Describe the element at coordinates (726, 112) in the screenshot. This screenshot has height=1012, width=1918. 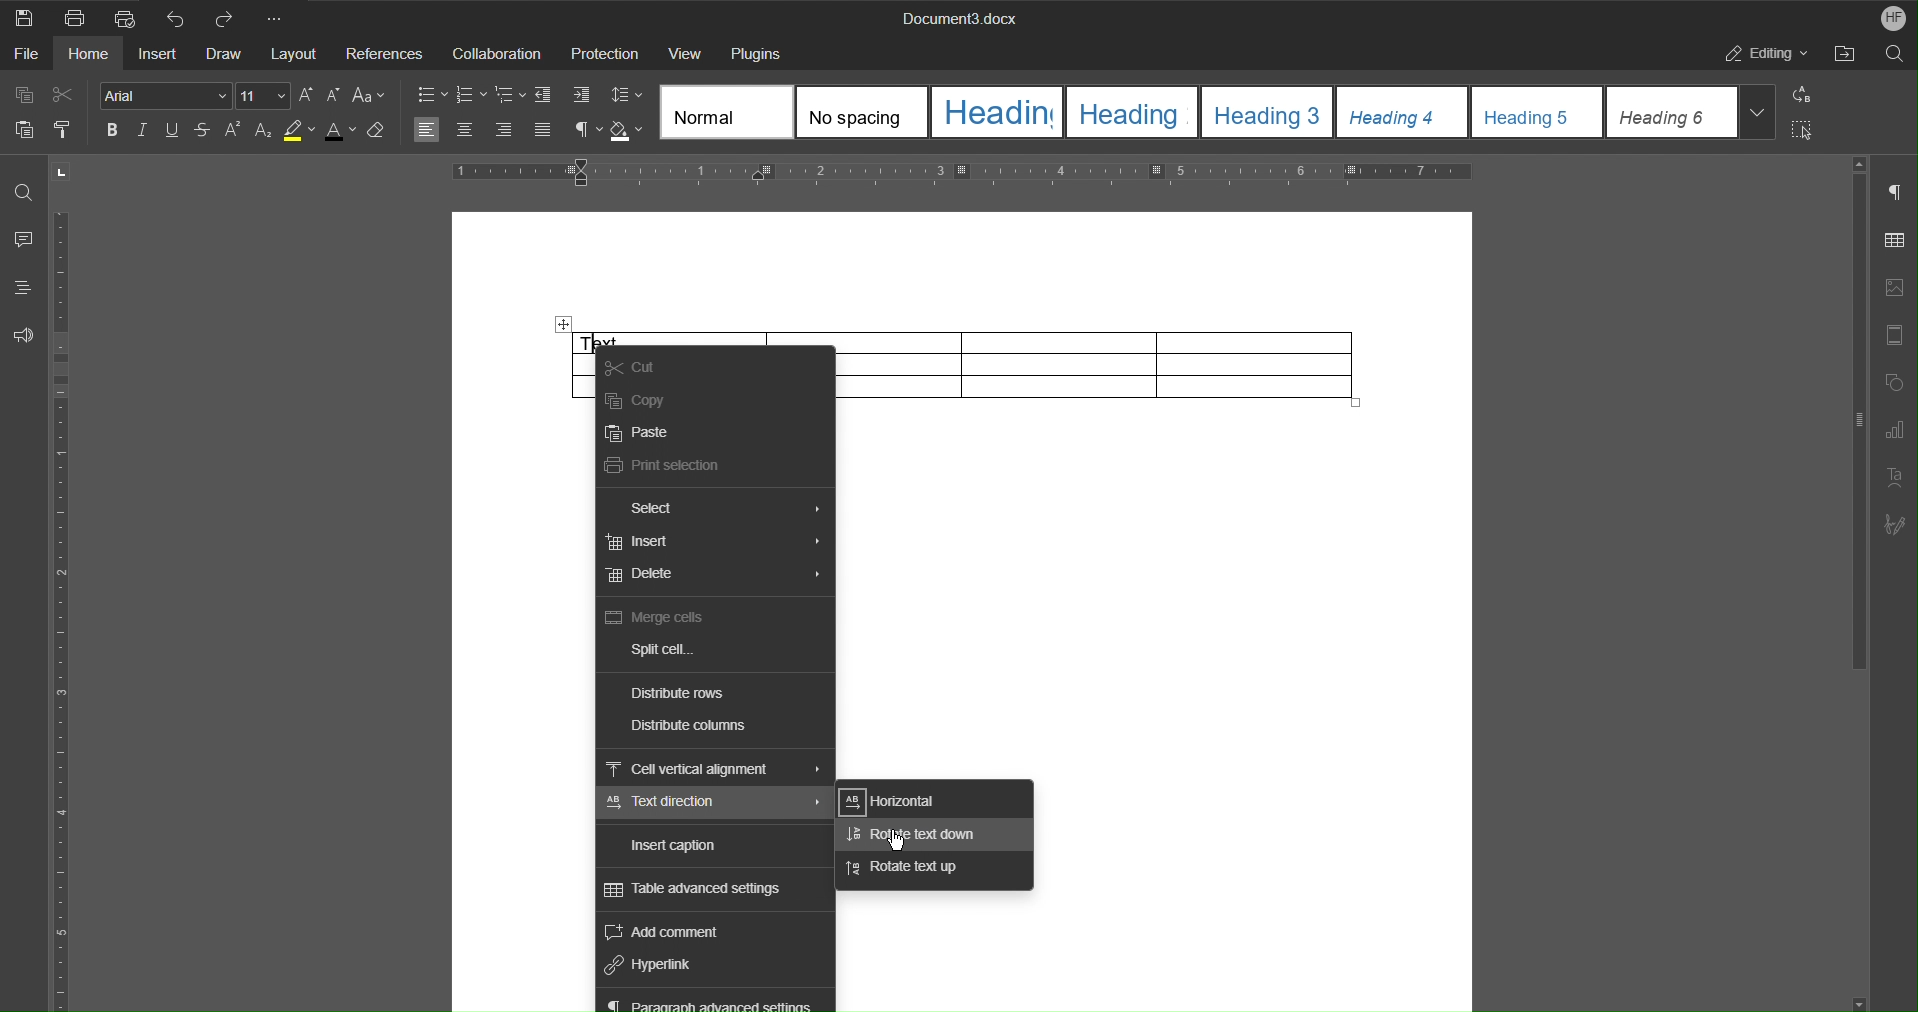
I see `Normal` at that location.